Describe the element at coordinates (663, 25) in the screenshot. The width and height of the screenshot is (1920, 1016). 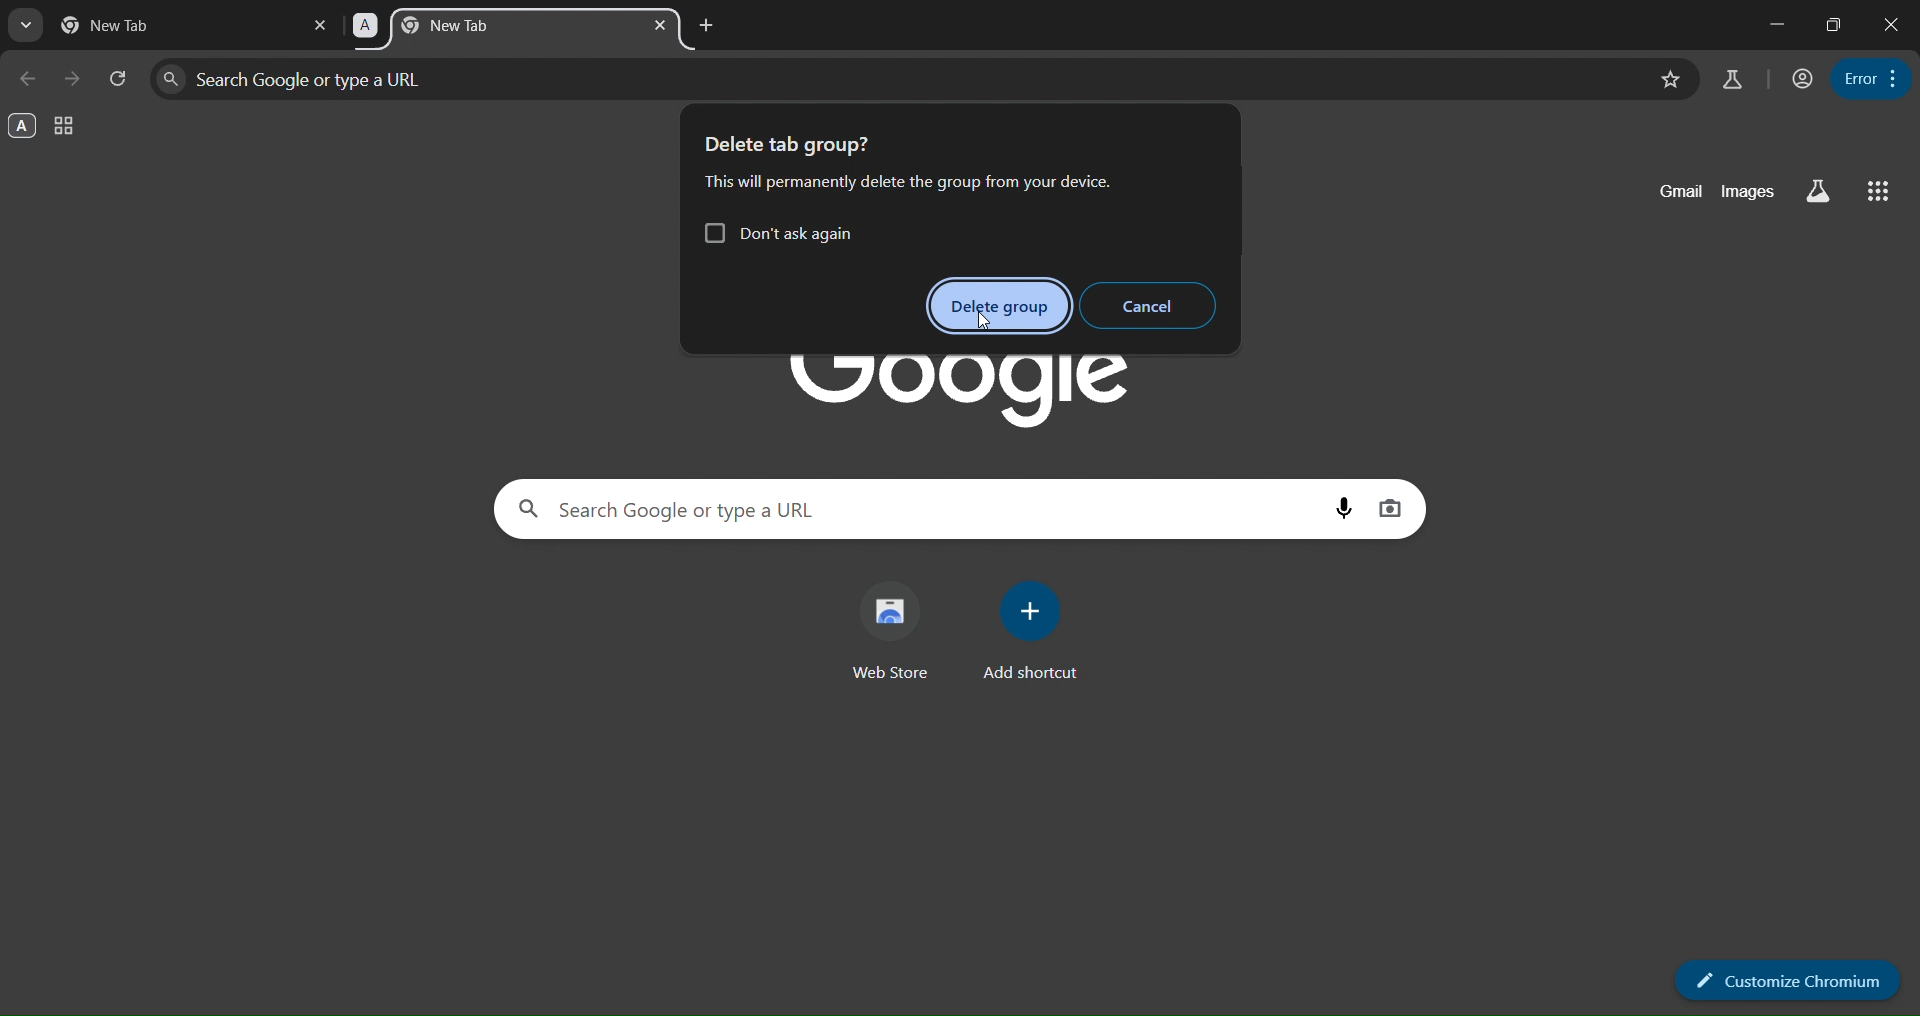
I see `close tab` at that location.